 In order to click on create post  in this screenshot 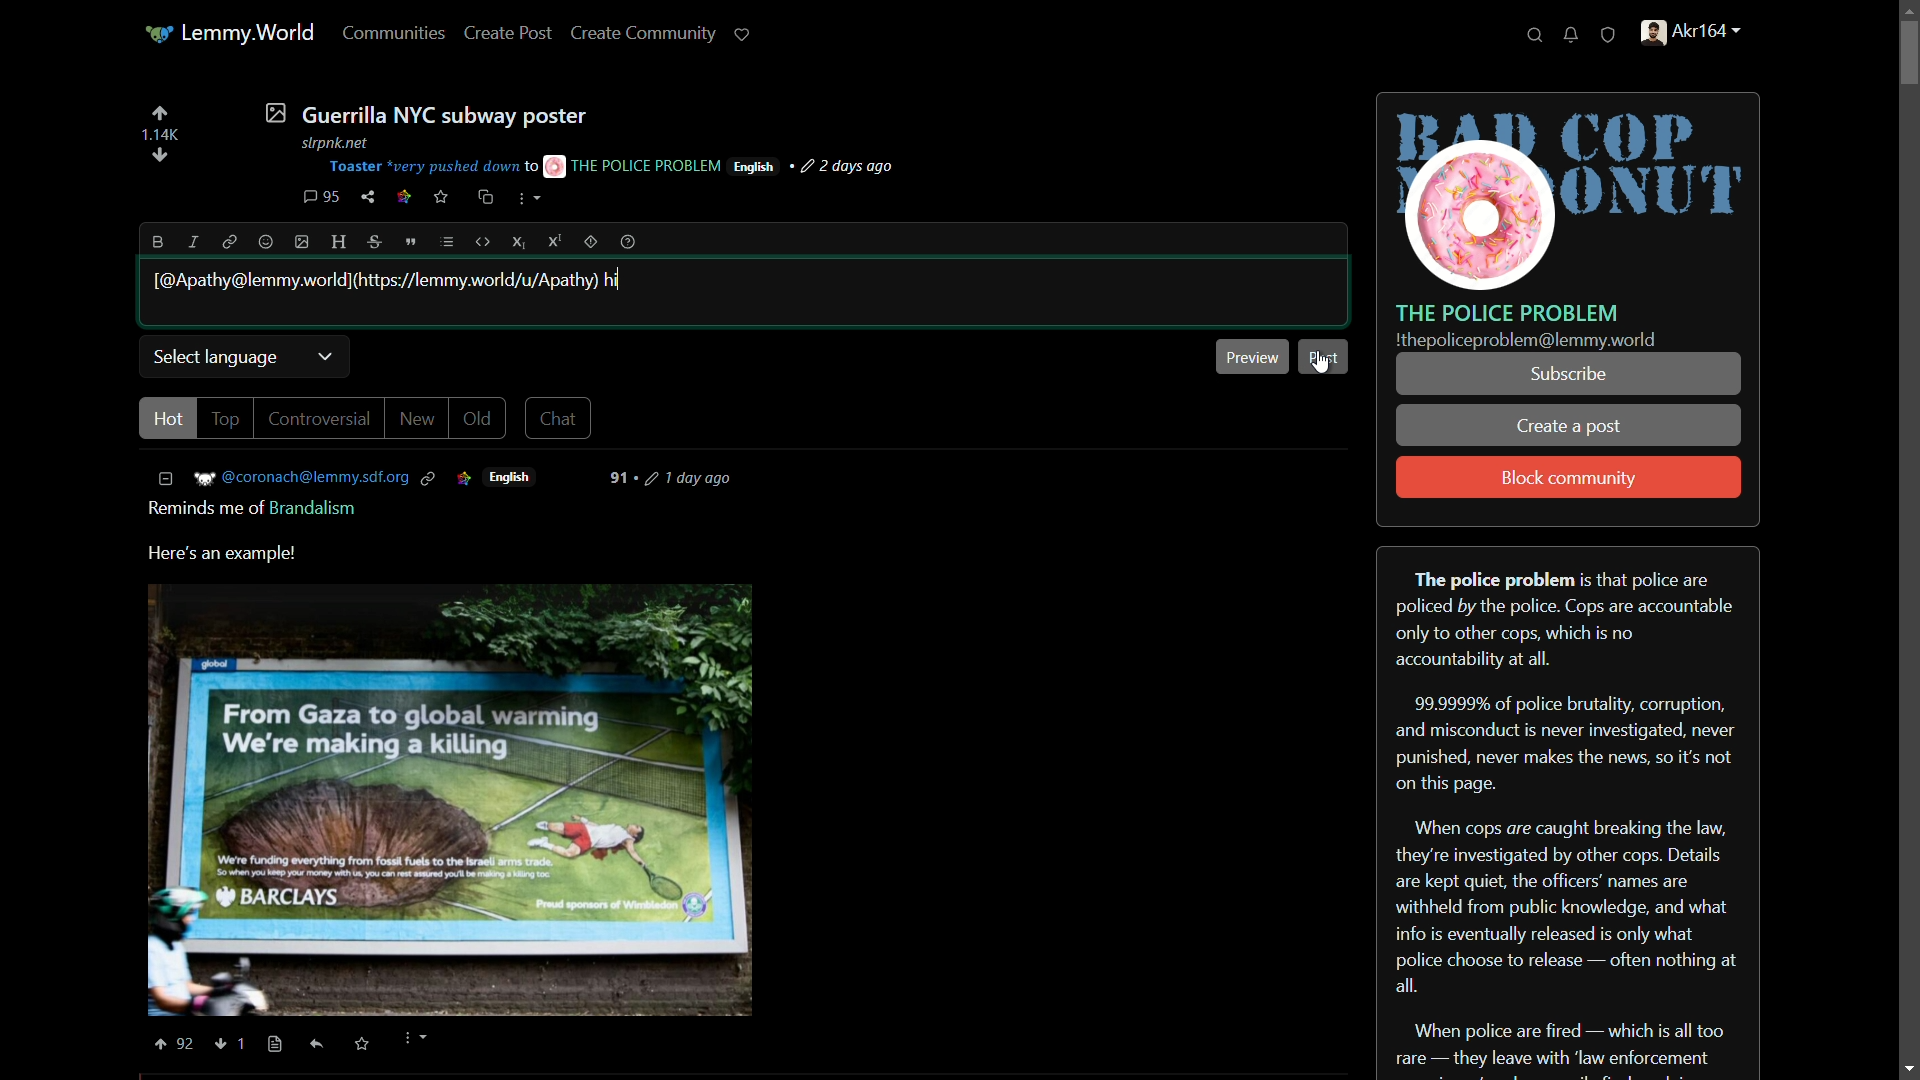, I will do `click(509, 34)`.